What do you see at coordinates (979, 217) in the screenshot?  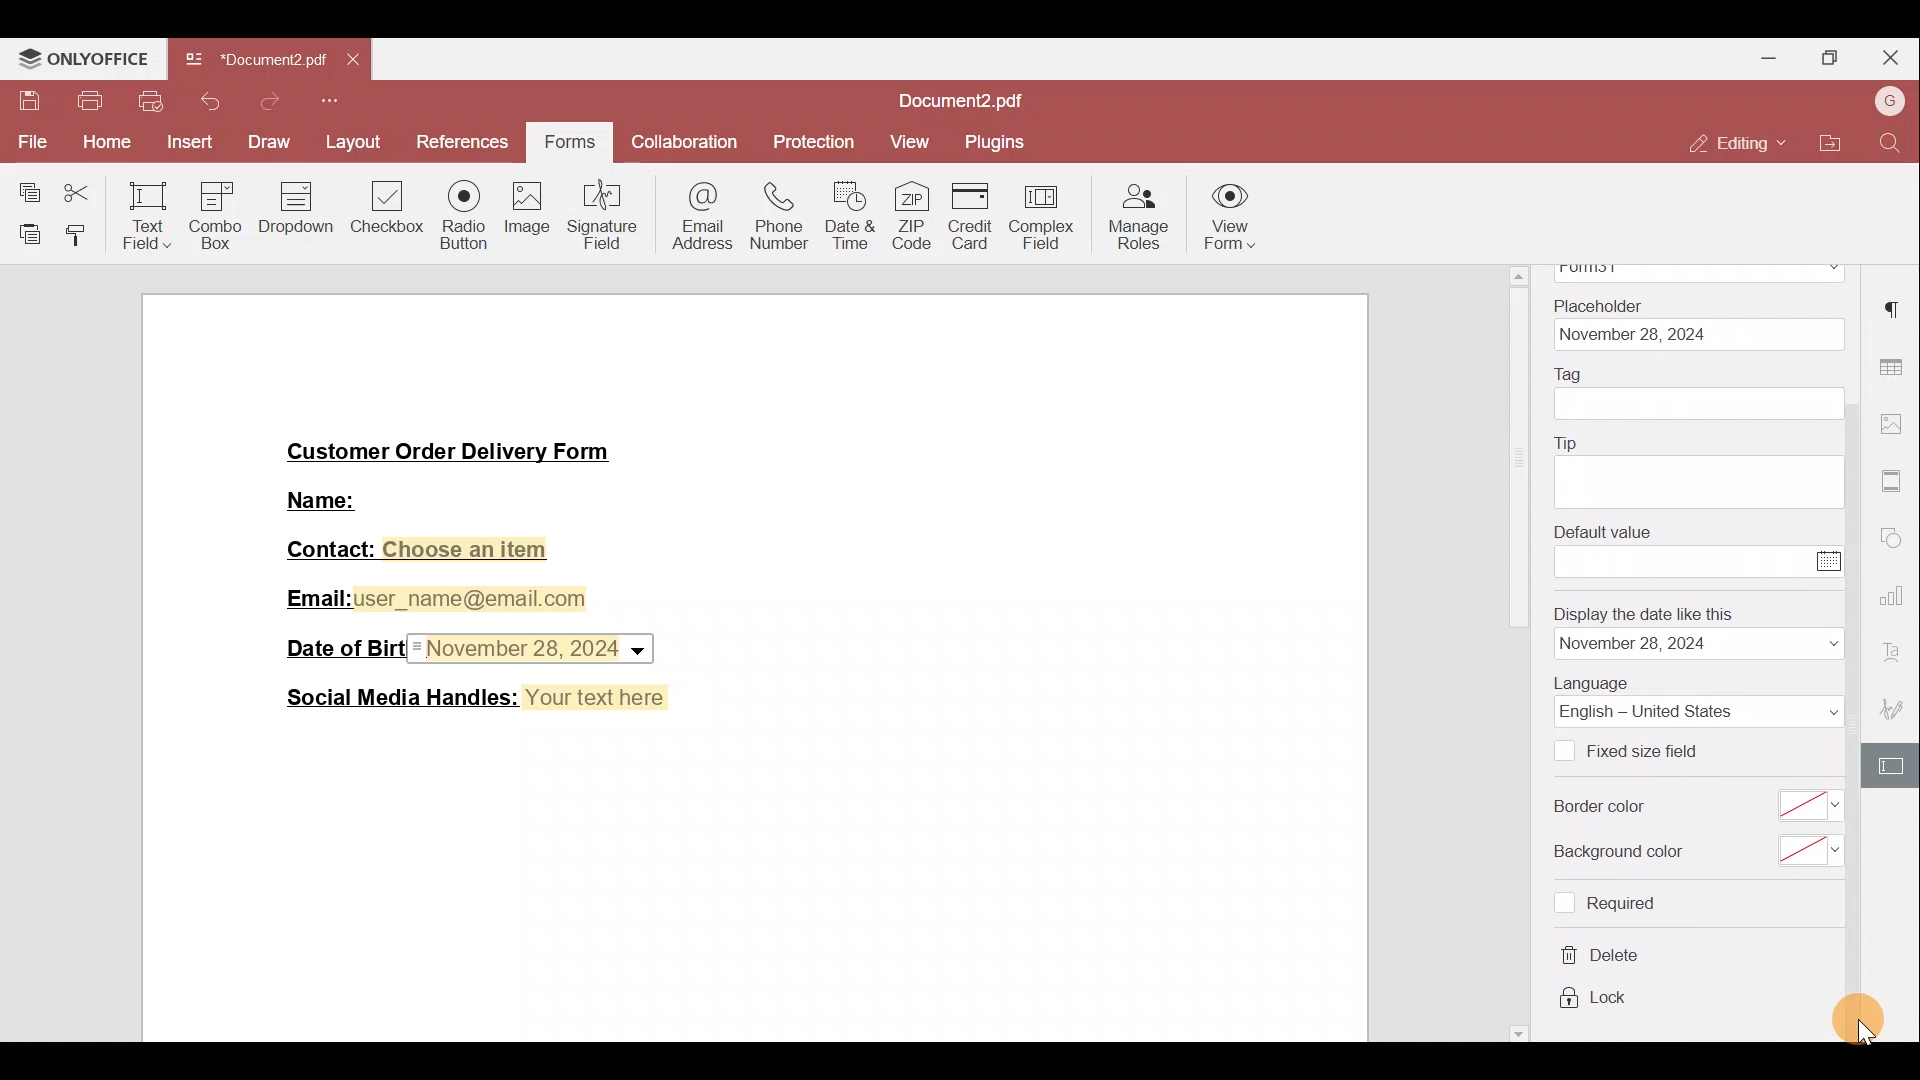 I see `Credit card` at bounding box center [979, 217].